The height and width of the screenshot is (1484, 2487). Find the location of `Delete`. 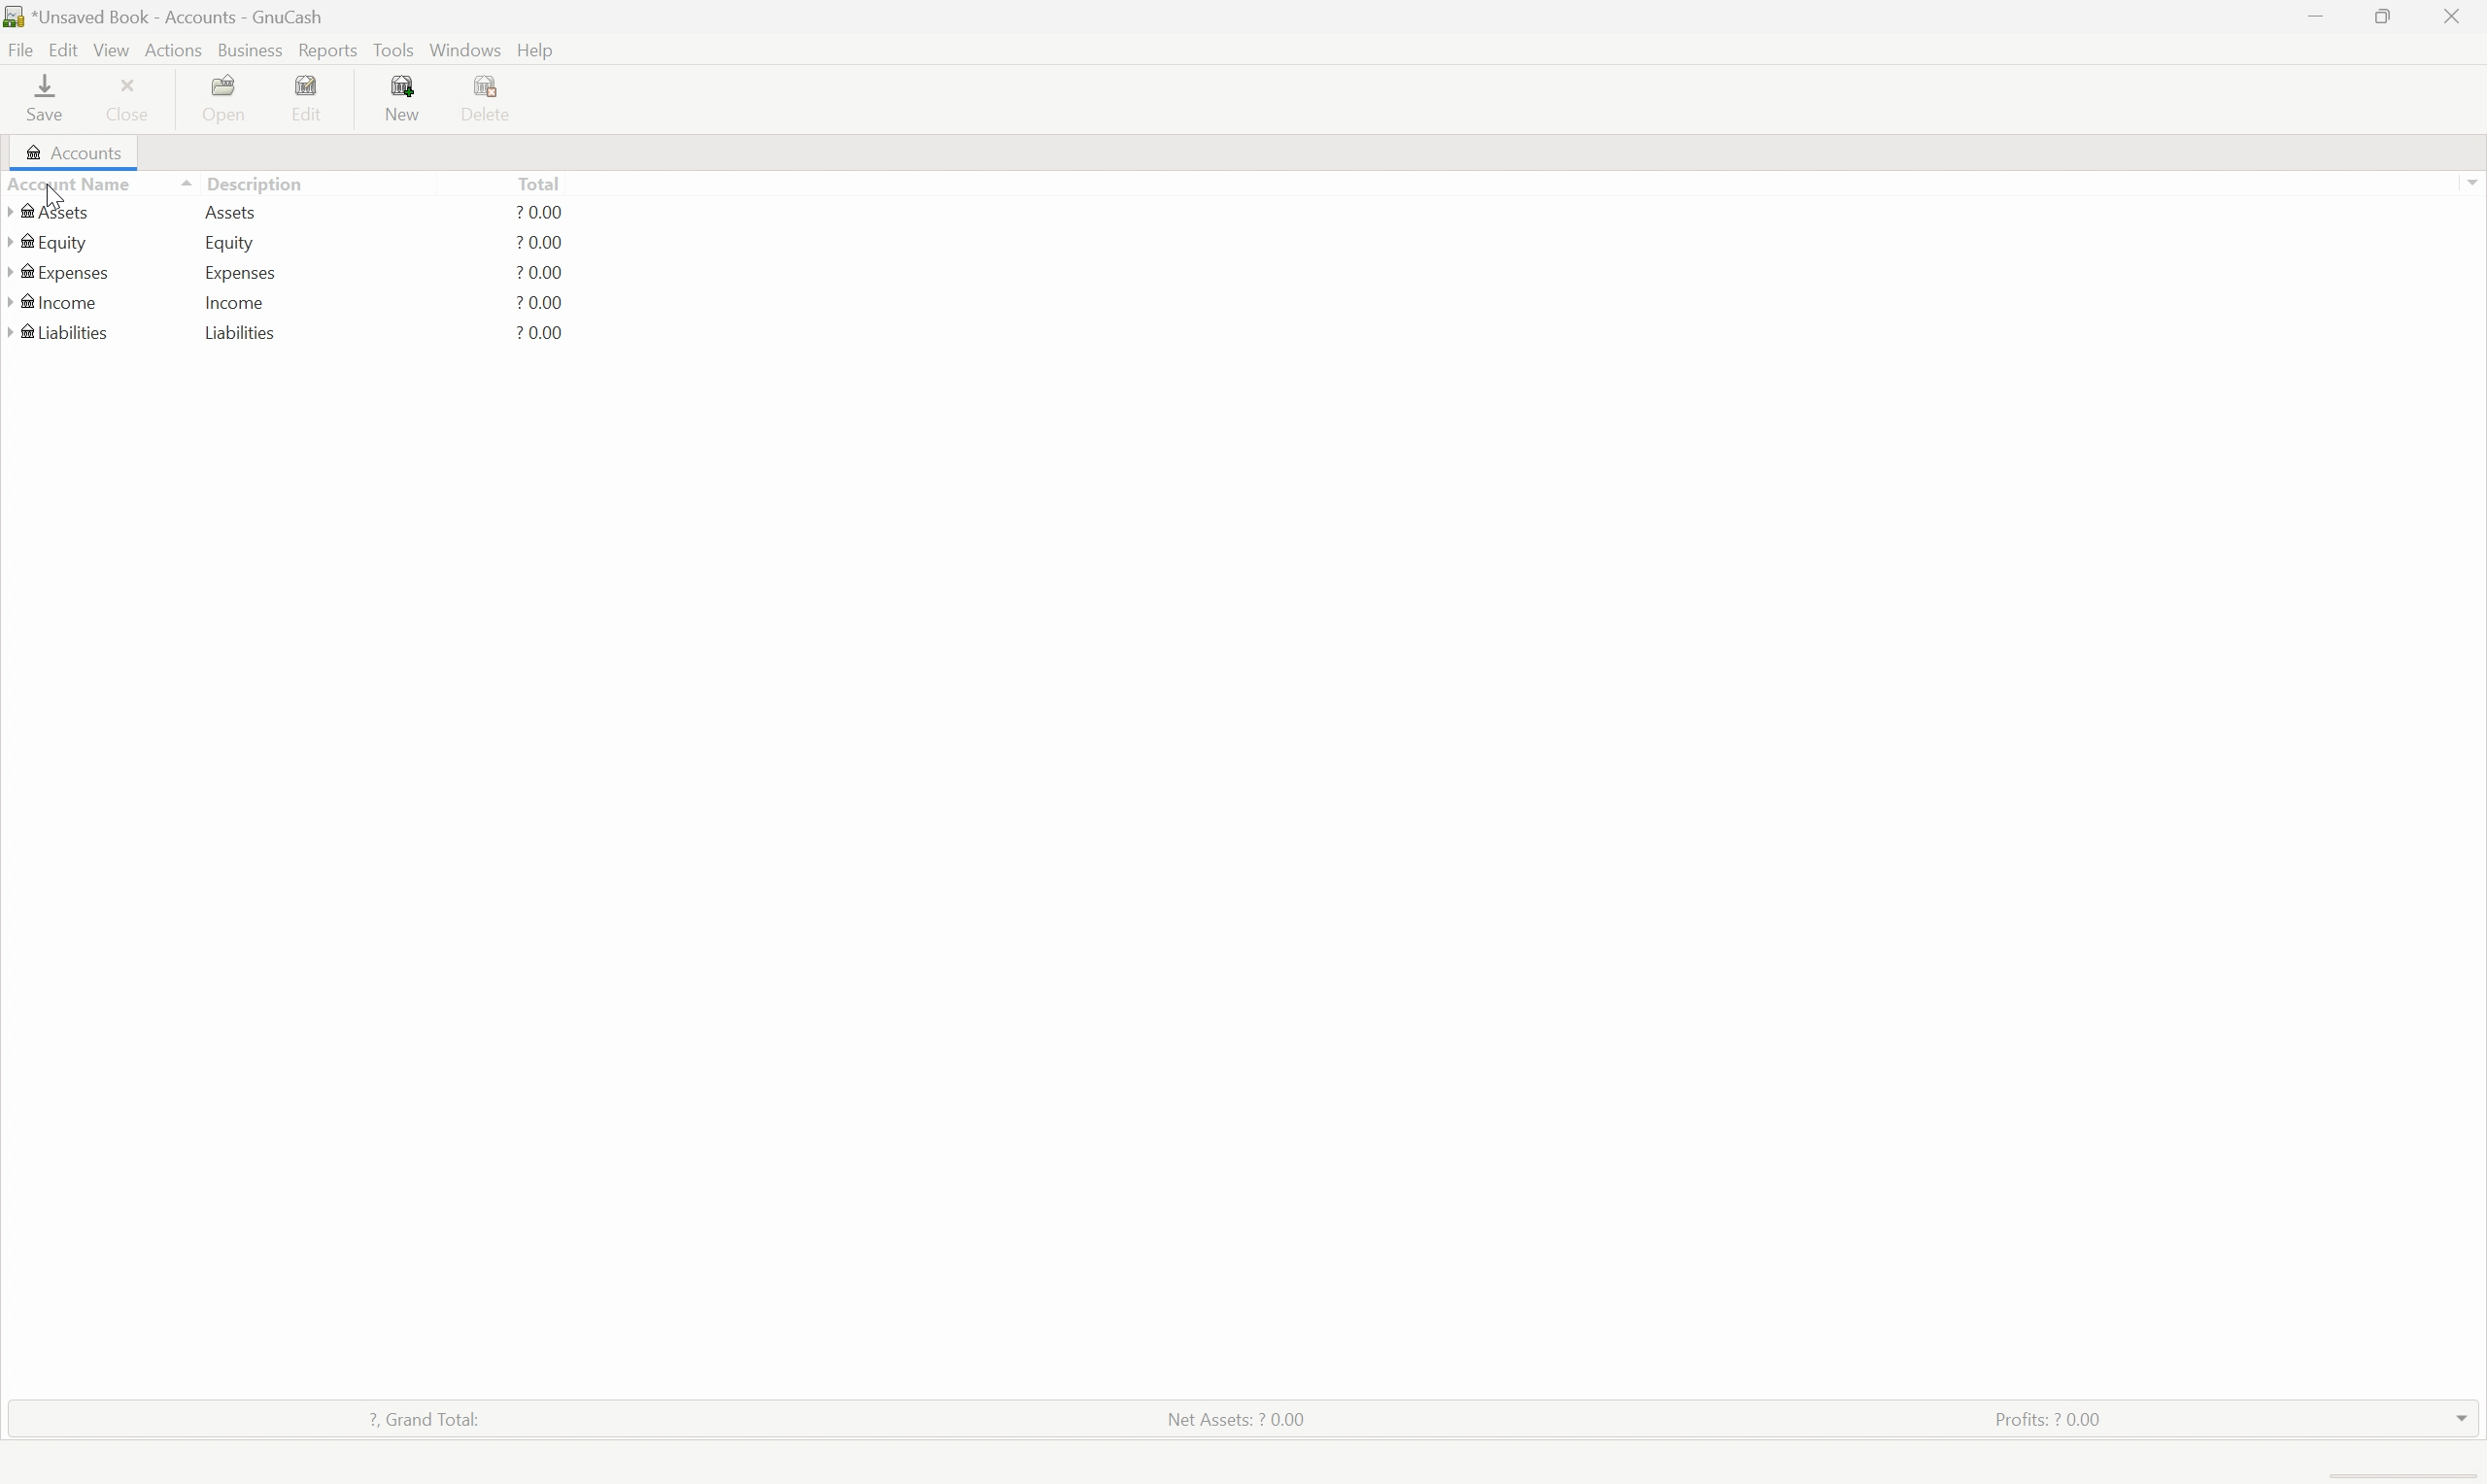

Delete is located at coordinates (491, 100).